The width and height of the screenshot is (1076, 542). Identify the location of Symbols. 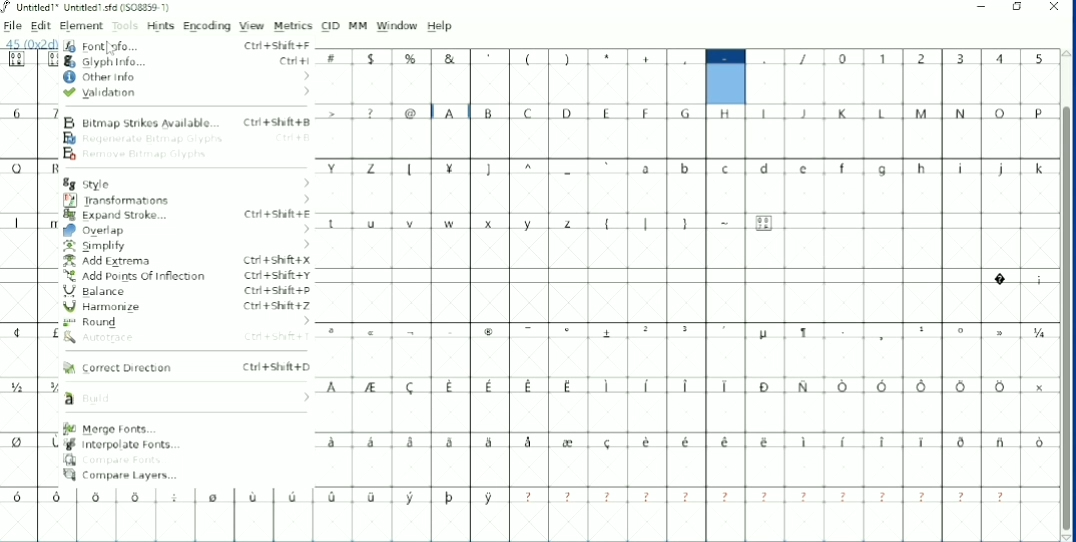
(1017, 280).